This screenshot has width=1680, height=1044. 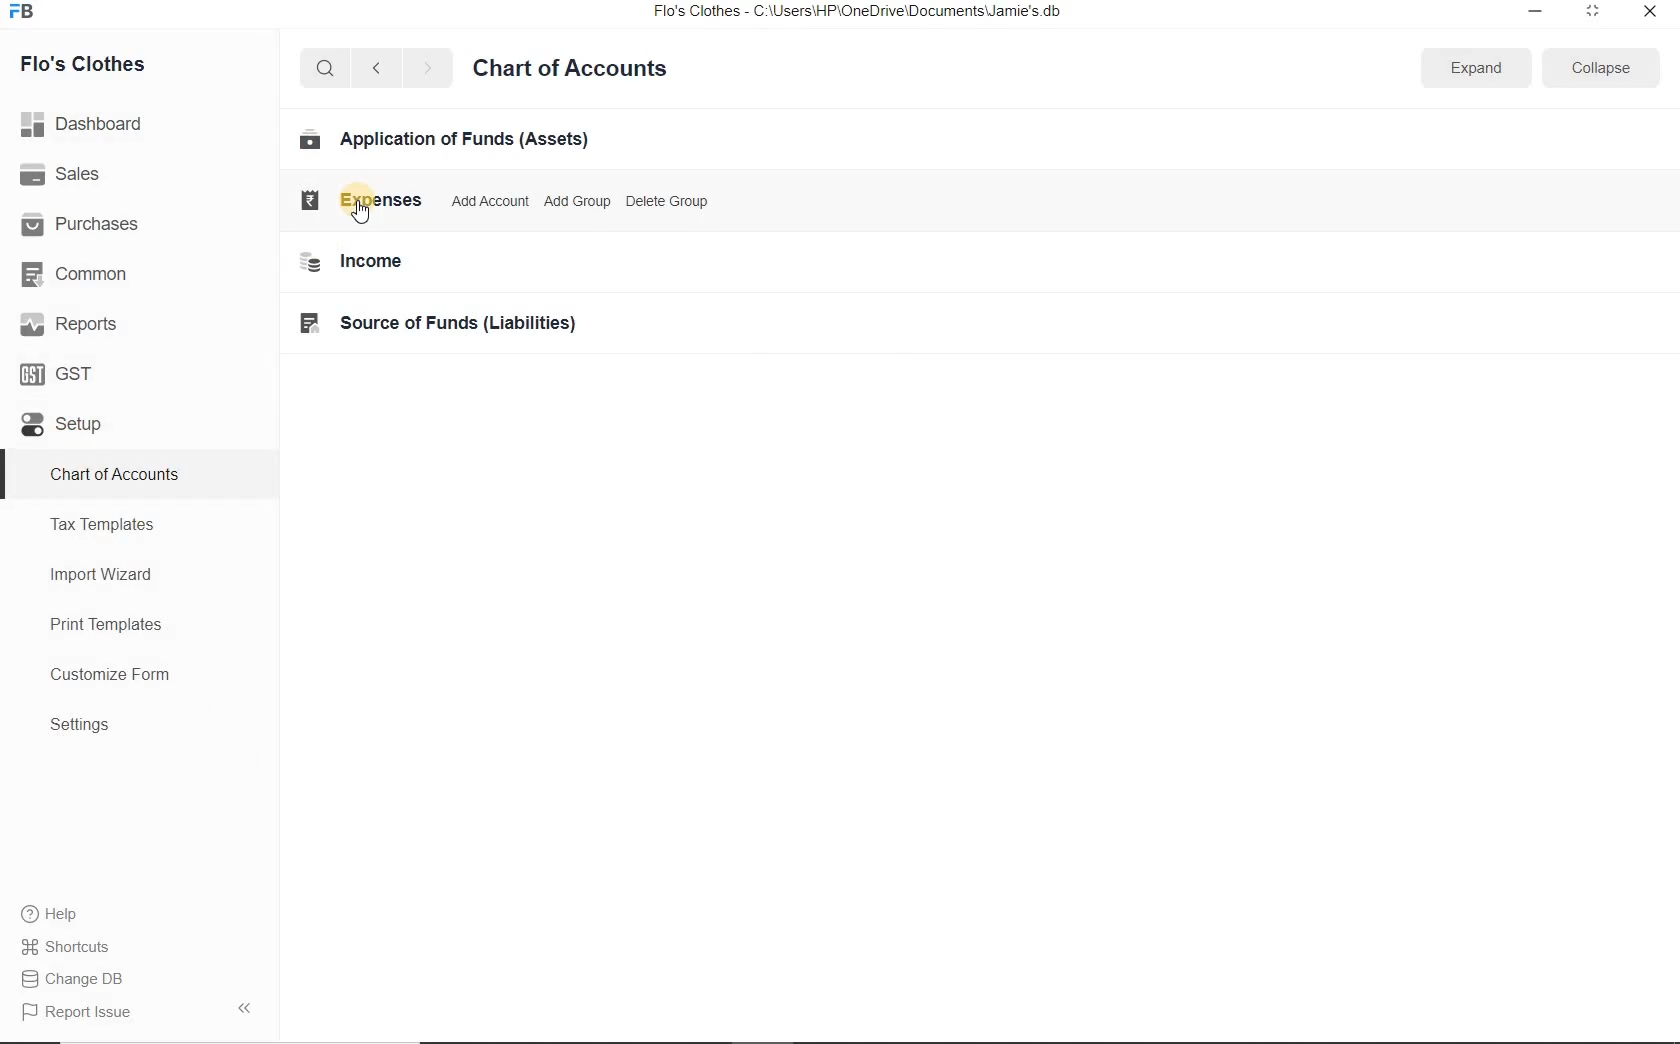 What do you see at coordinates (80, 724) in the screenshot?
I see `Settings` at bounding box center [80, 724].